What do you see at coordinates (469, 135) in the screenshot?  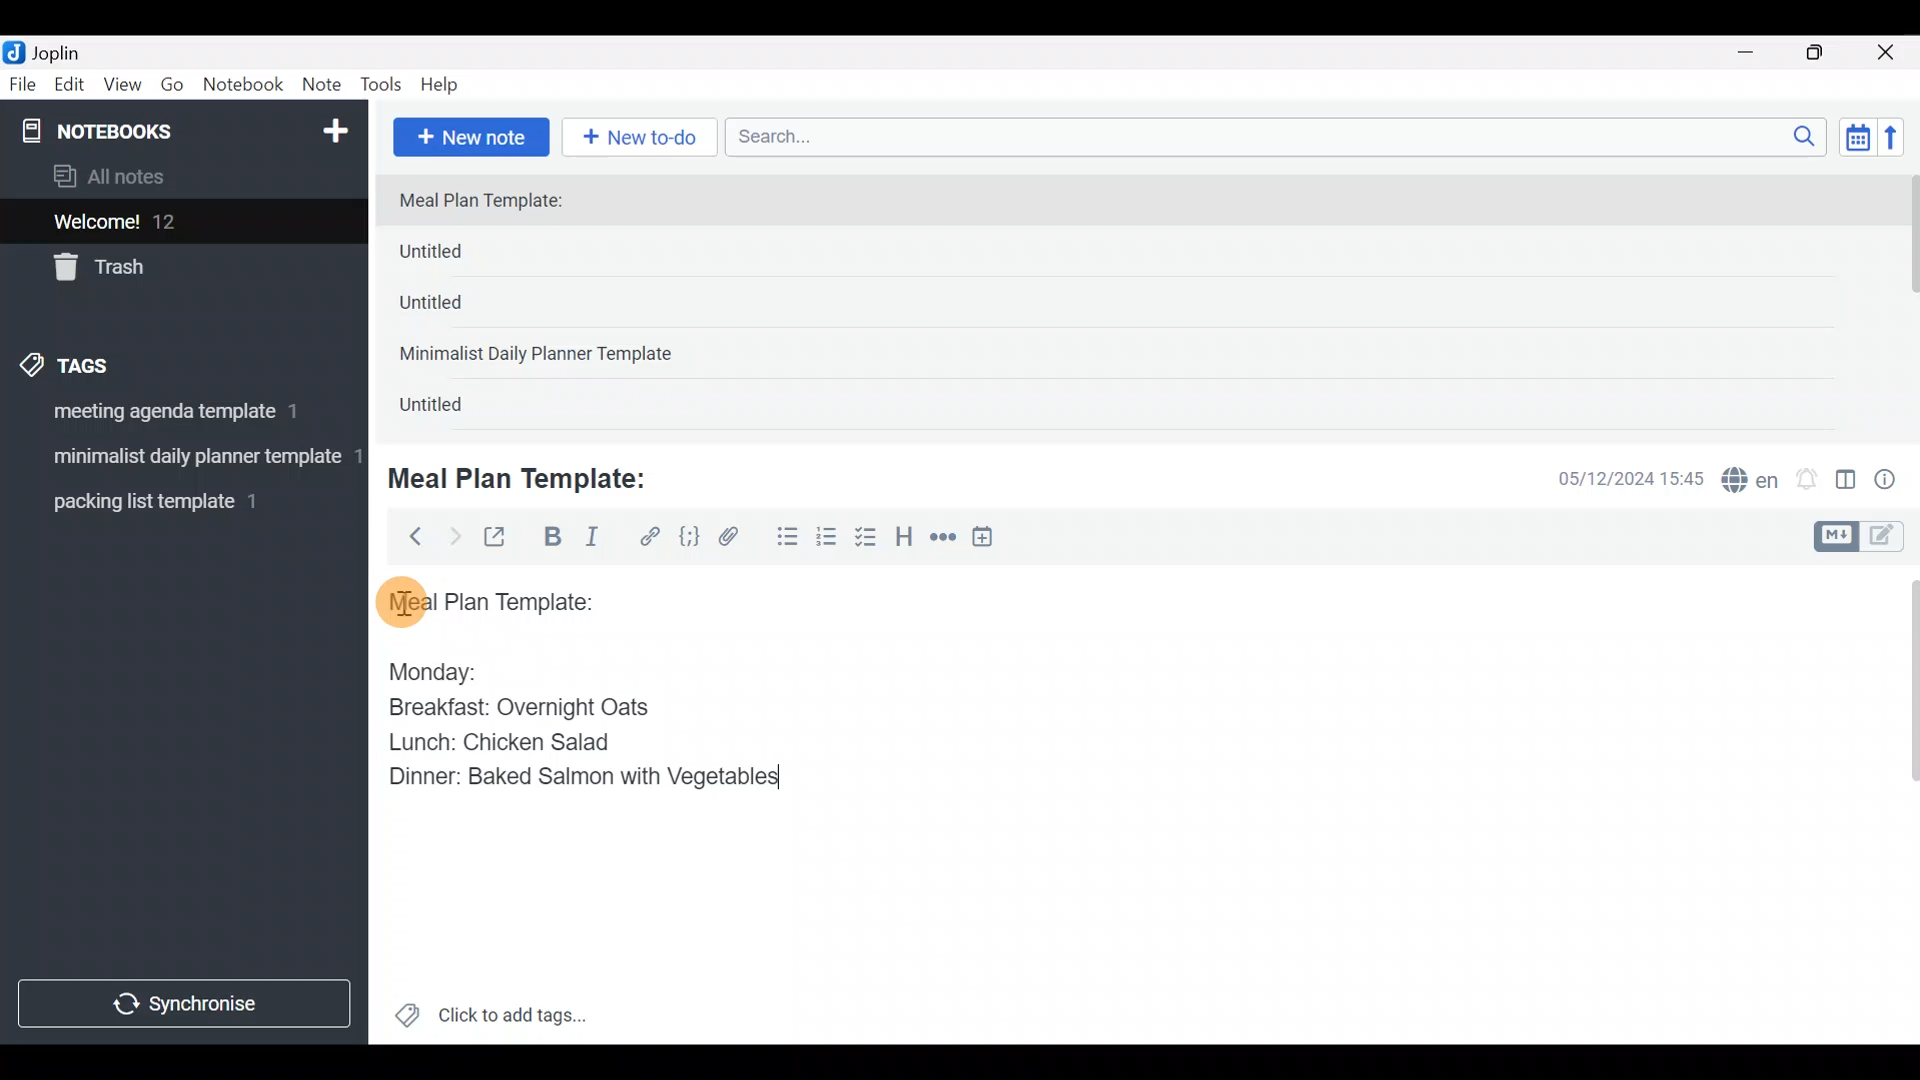 I see `New note` at bounding box center [469, 135].